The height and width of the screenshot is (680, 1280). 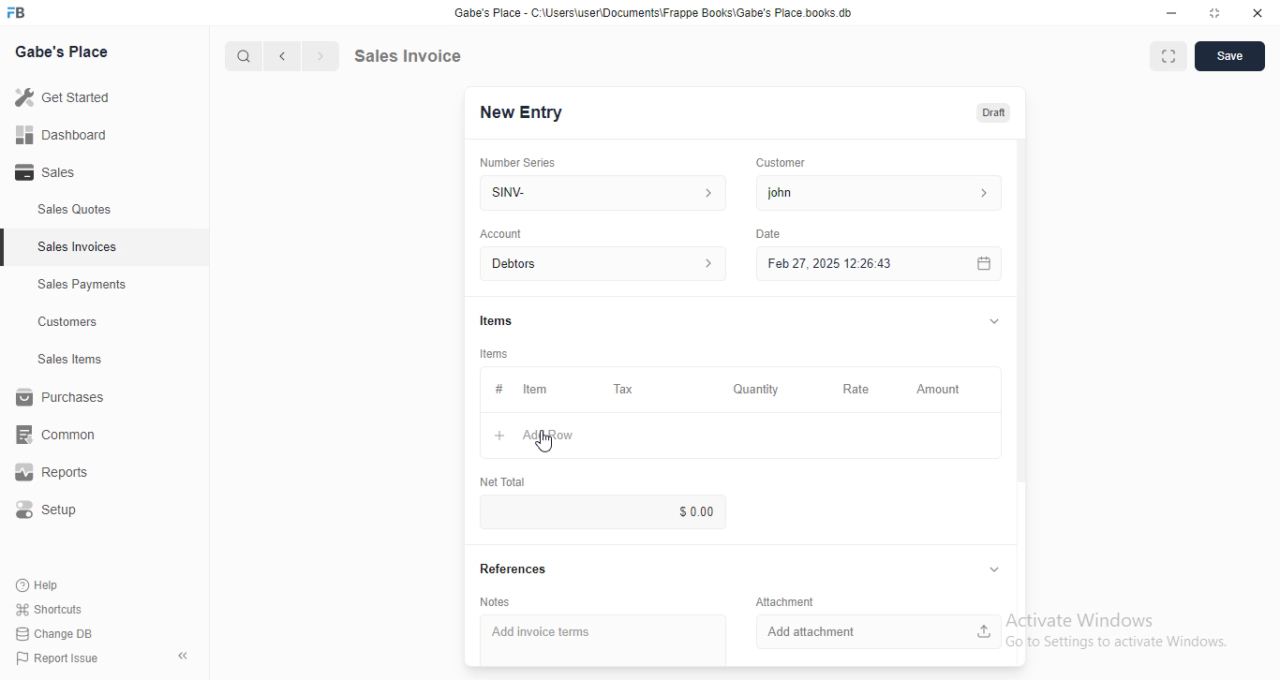 I want to click on Sales Quotes, so click(x=74, y=212).